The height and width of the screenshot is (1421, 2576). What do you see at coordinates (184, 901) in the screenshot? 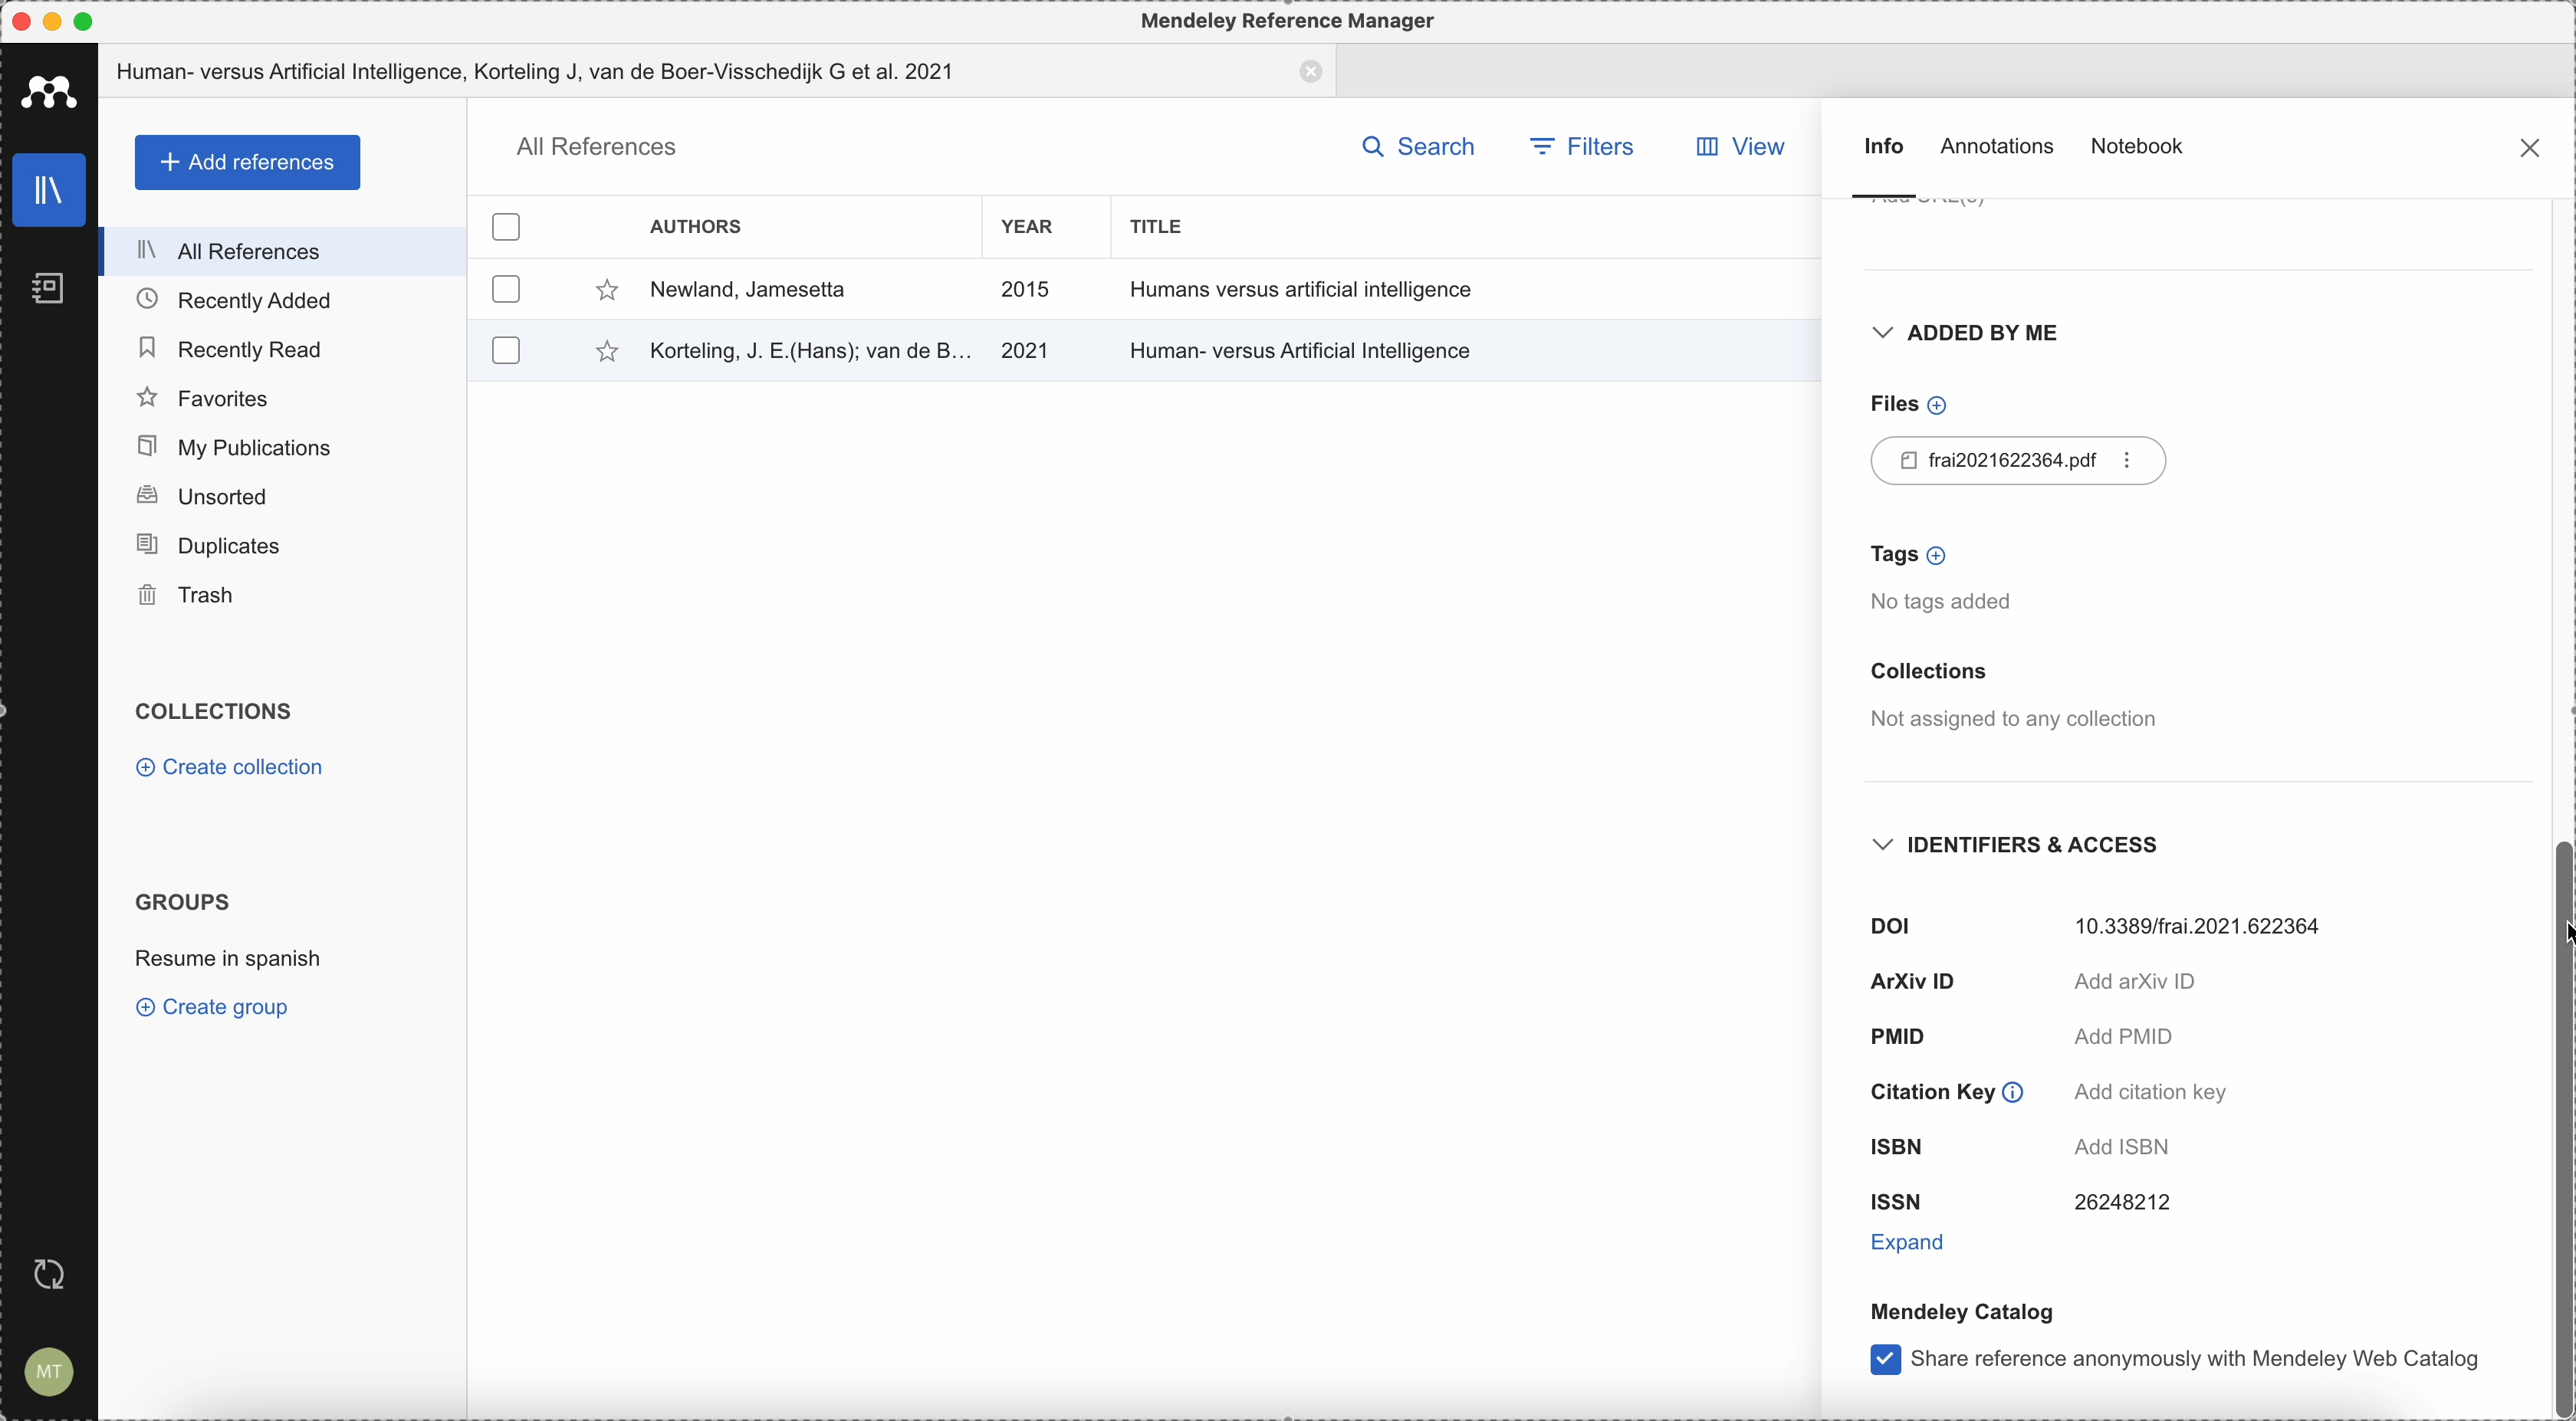
I see `groups` at bounding box center [184, 901].